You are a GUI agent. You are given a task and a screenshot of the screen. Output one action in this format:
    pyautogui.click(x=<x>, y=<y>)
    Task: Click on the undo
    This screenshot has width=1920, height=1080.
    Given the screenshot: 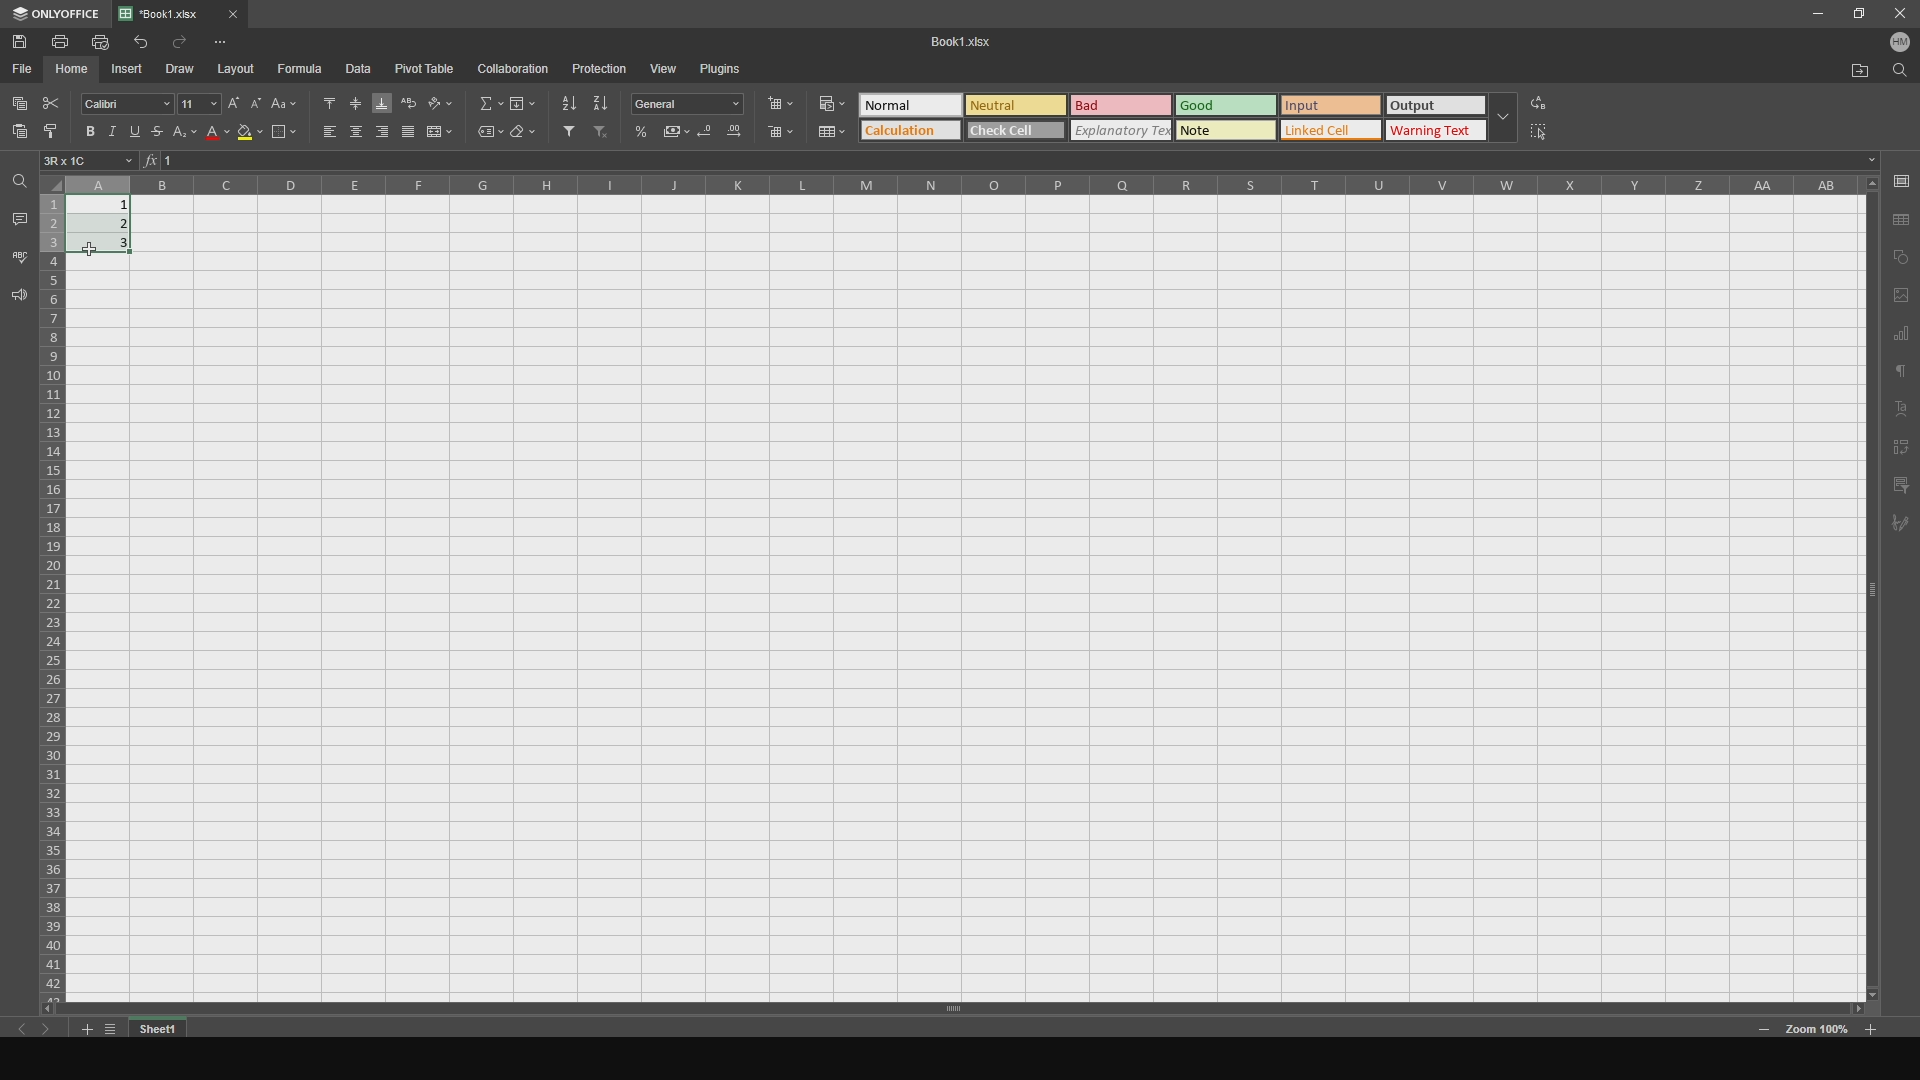 What is the action you would take?
    pyautogui.click(x=138, y=41)
    